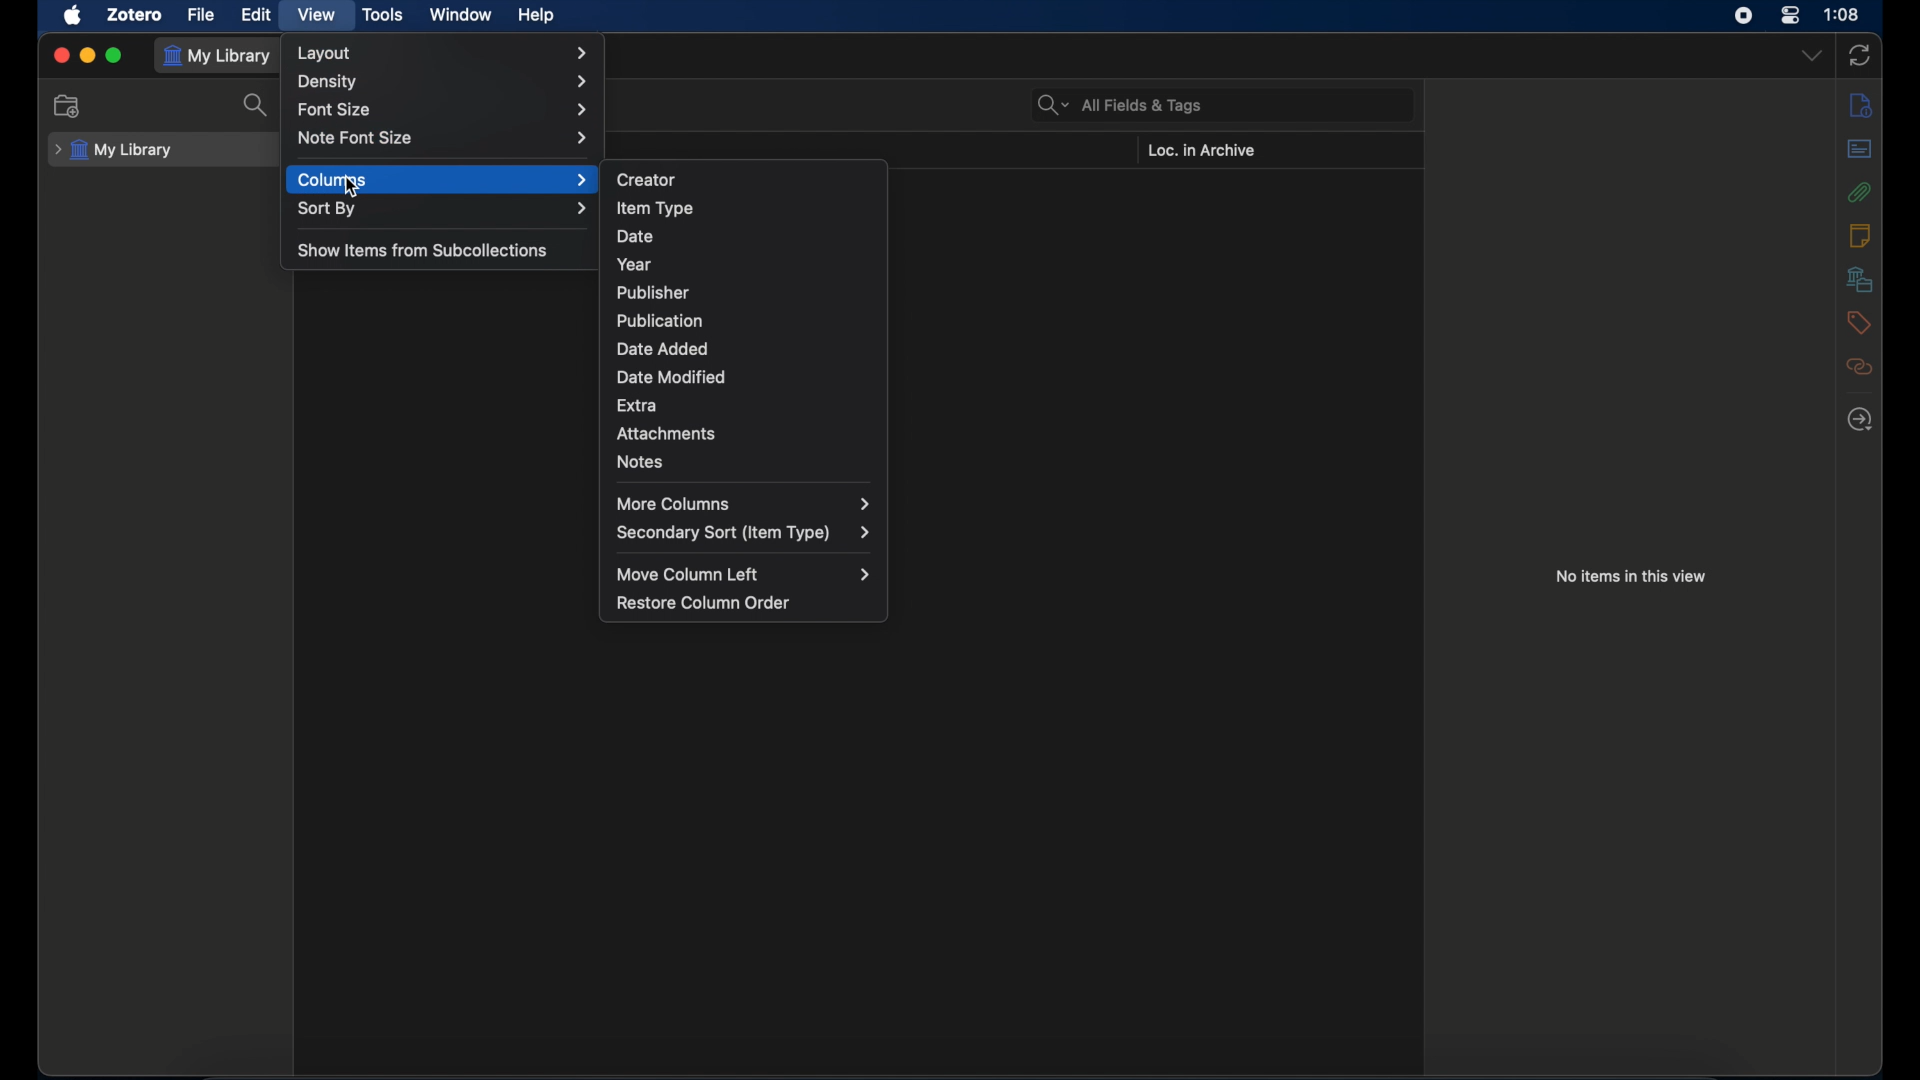  Describe the element at coordinates (1810, 56) in the screenshot. I see `dropdown` at that location.